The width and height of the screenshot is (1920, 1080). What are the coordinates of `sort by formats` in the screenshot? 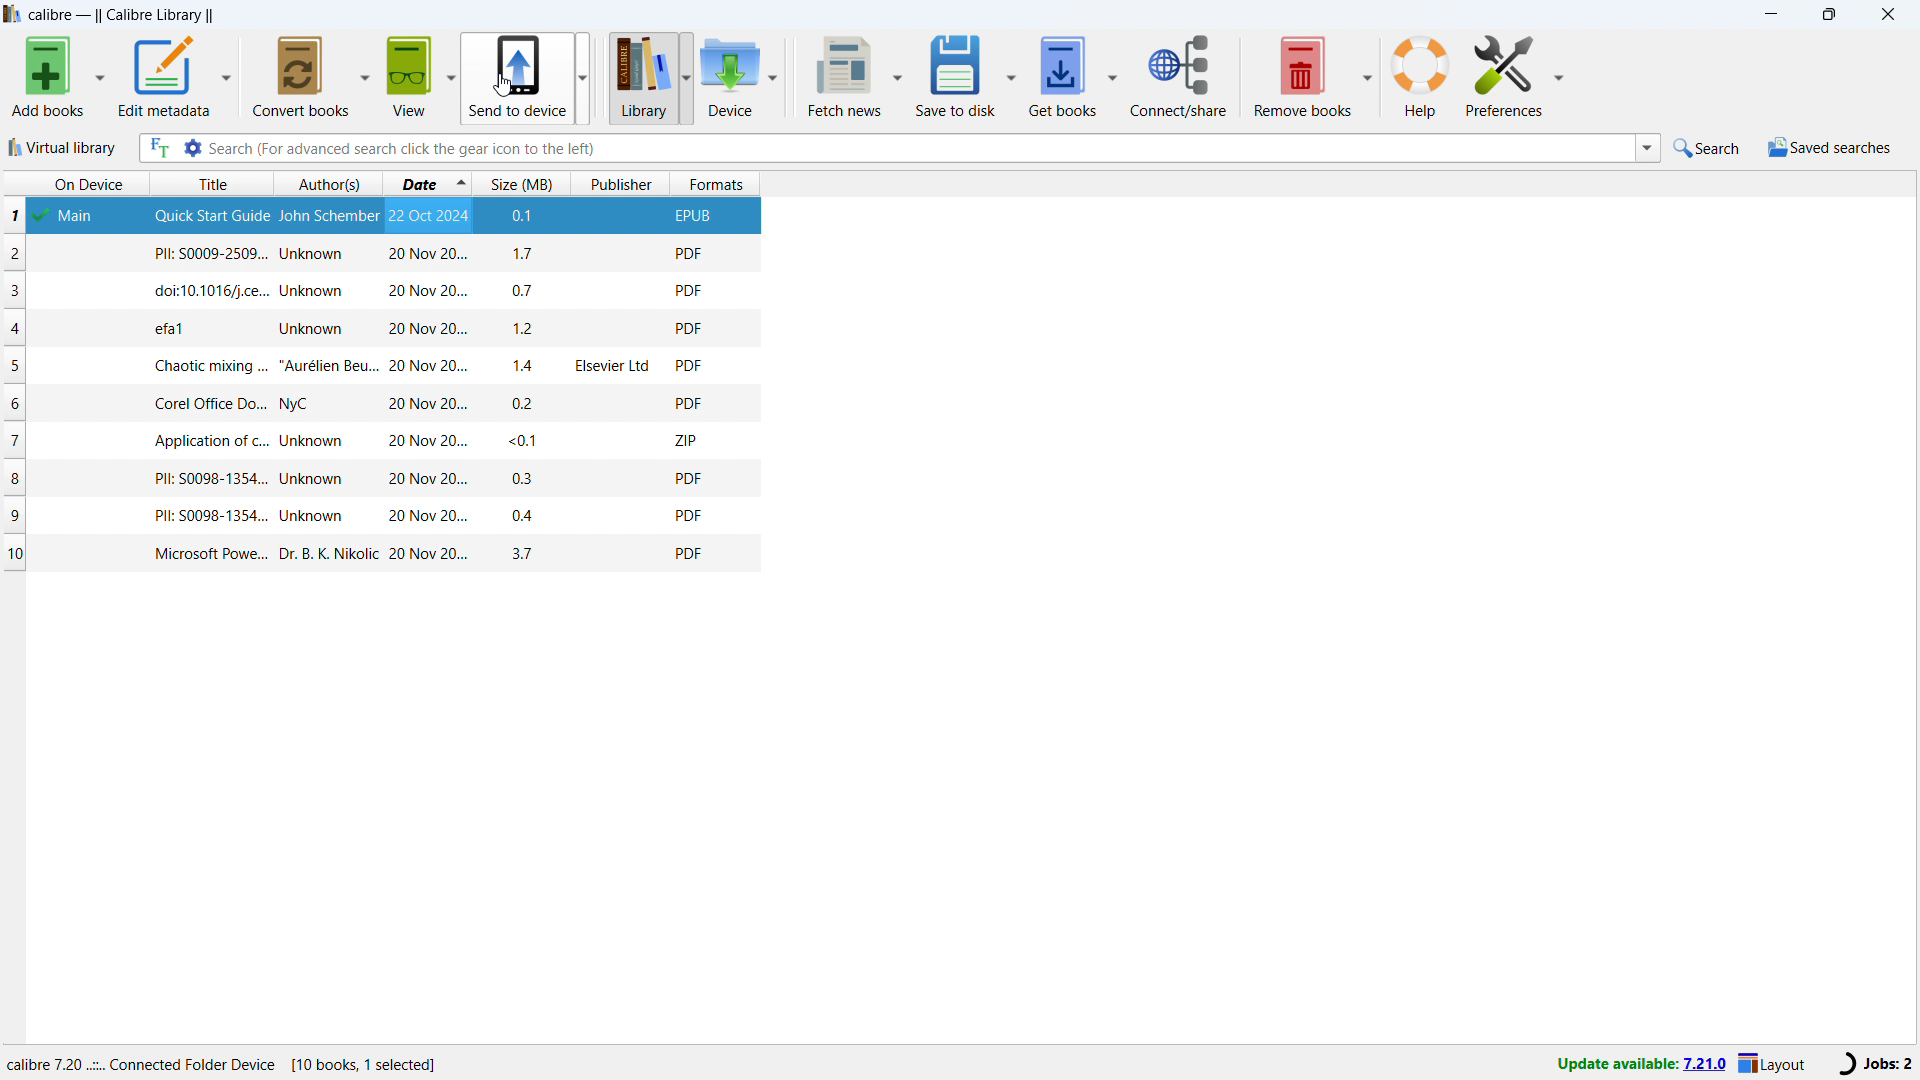 It's located at (717, 183).